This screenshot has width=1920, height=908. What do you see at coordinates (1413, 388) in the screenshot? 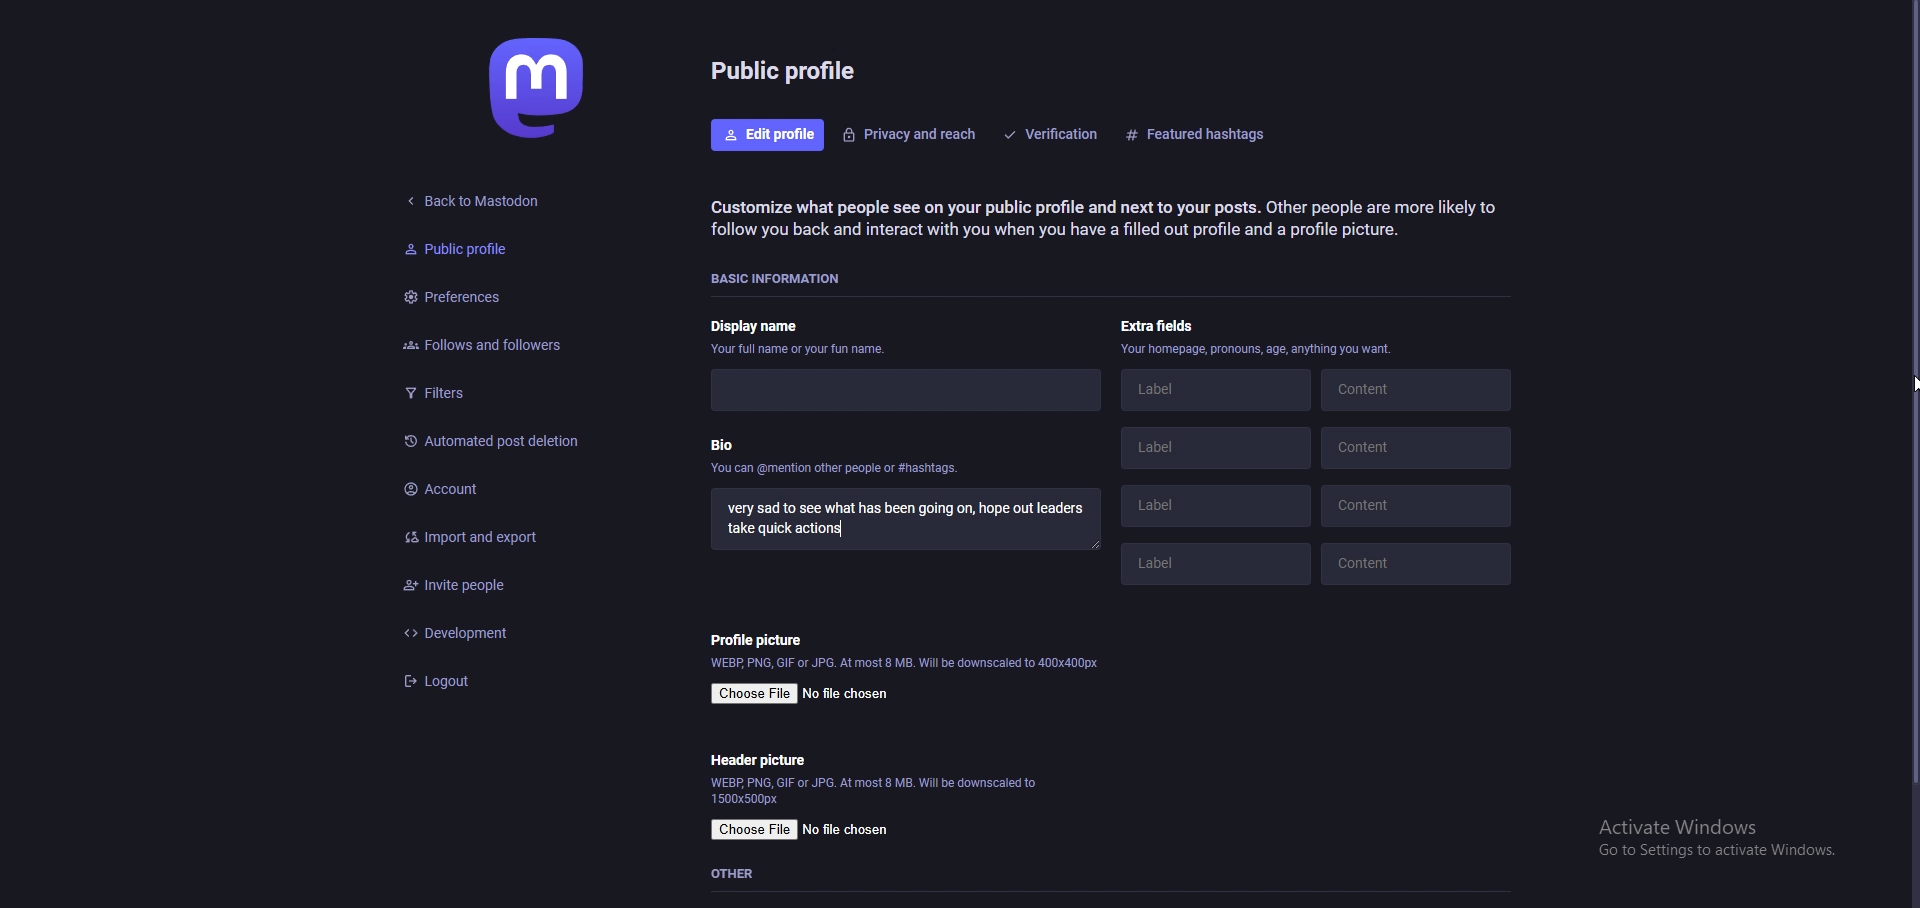
I see `content` at bounding box center [1413, 388].